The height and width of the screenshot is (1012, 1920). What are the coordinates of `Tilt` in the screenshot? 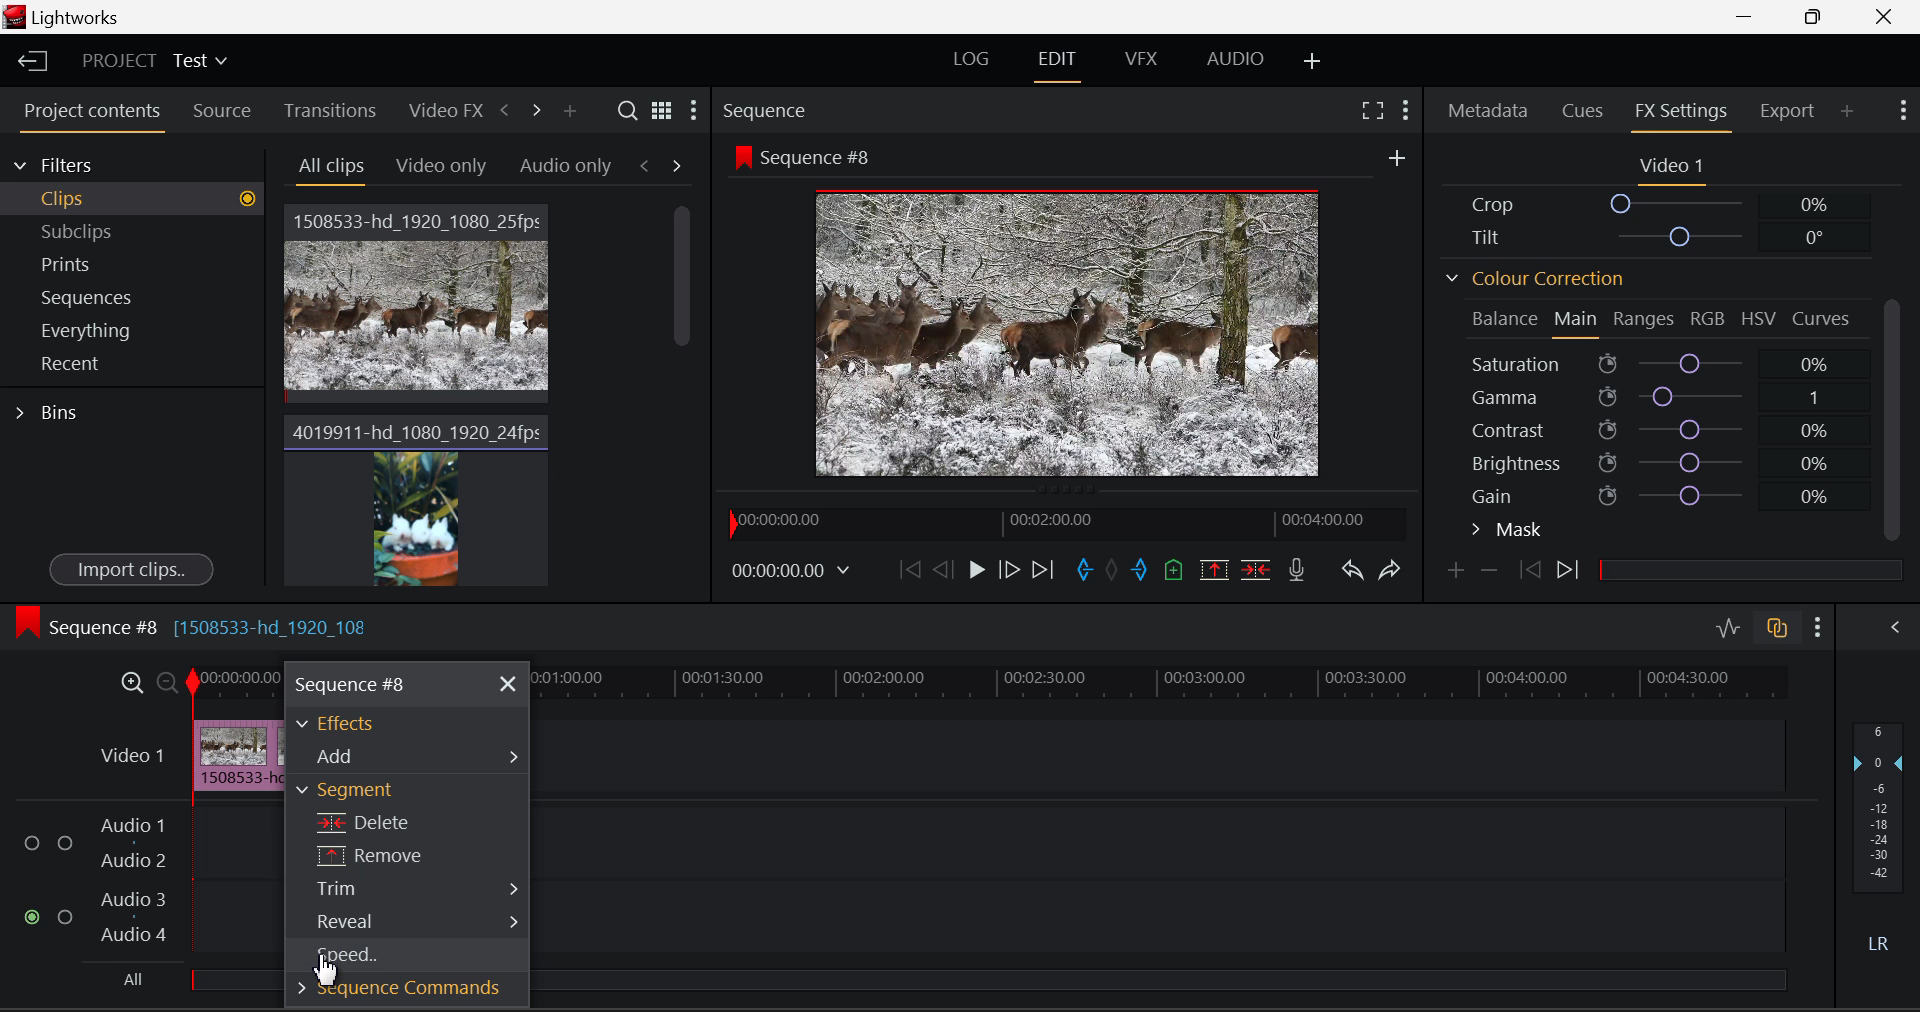 It's located at (1650, 238).